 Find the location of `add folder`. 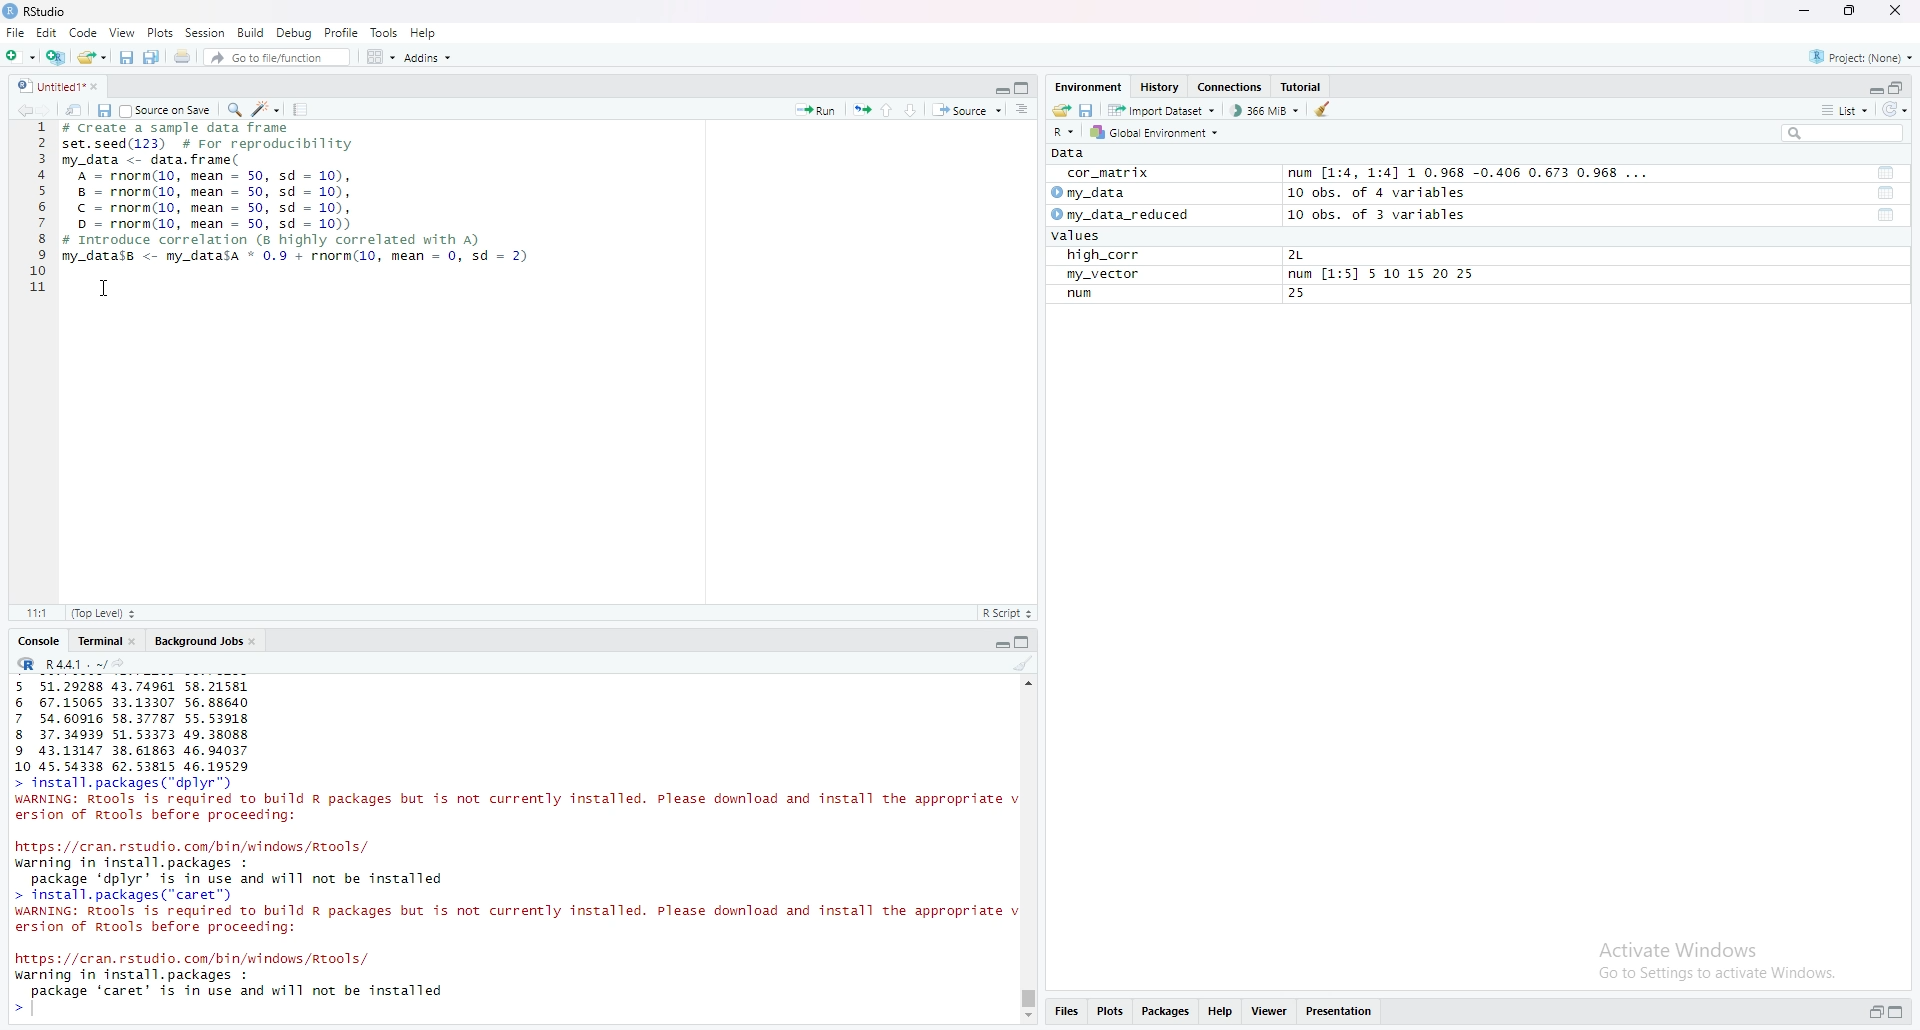

add folder is located at coordinates (23, 56).